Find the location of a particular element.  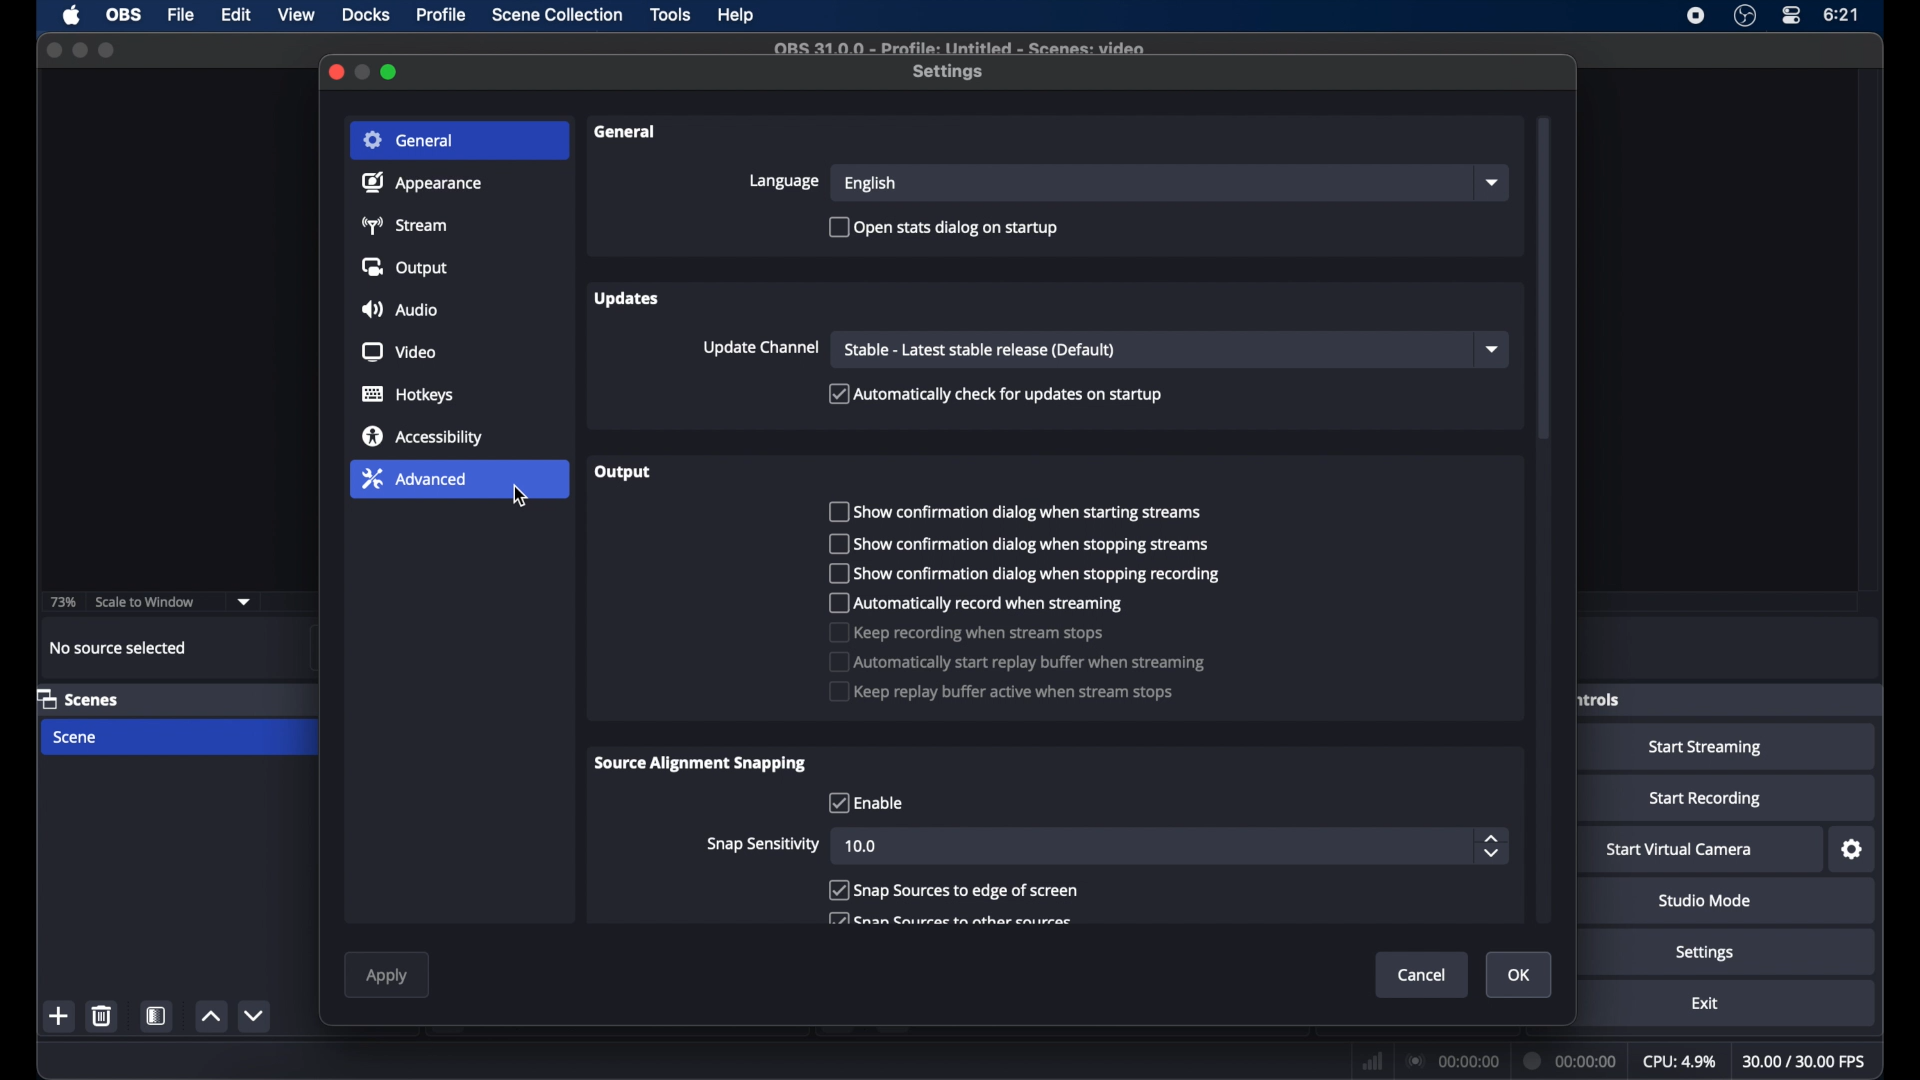

minimize is located at coordinates (364, 73).